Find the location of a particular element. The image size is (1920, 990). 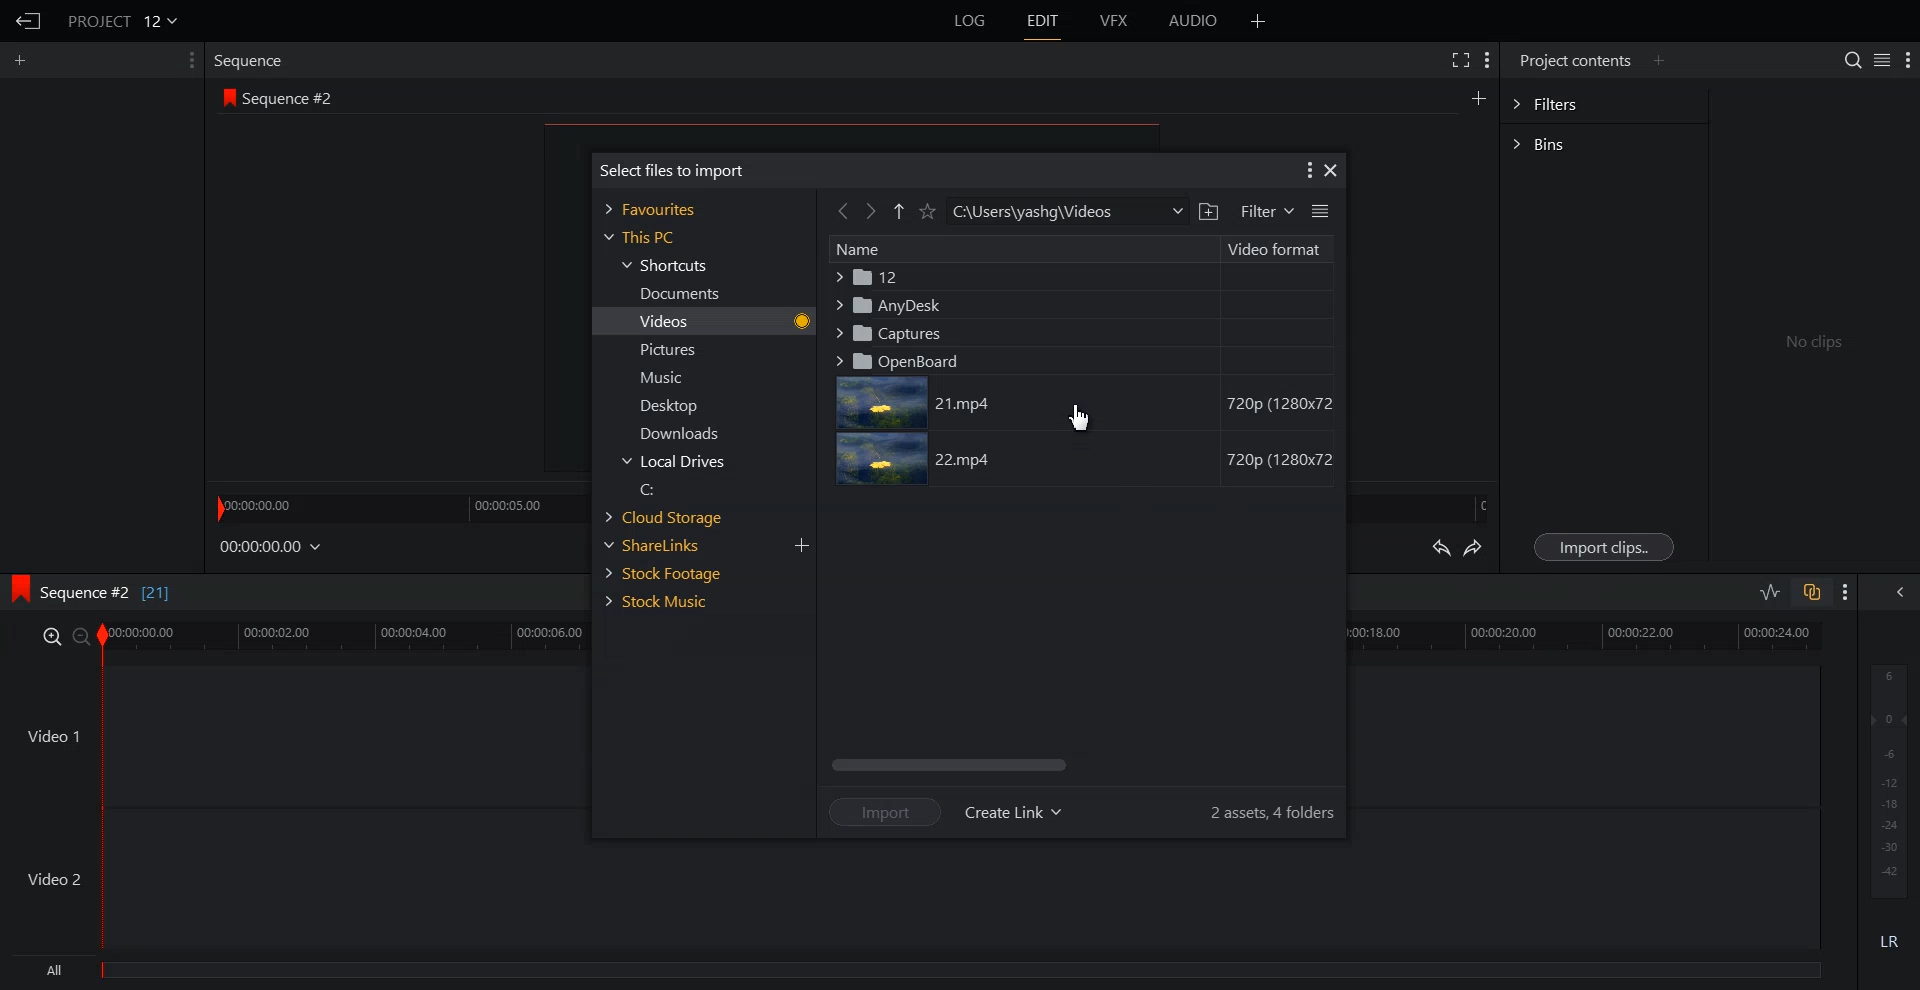

Video is located at coordinates (675, 320).